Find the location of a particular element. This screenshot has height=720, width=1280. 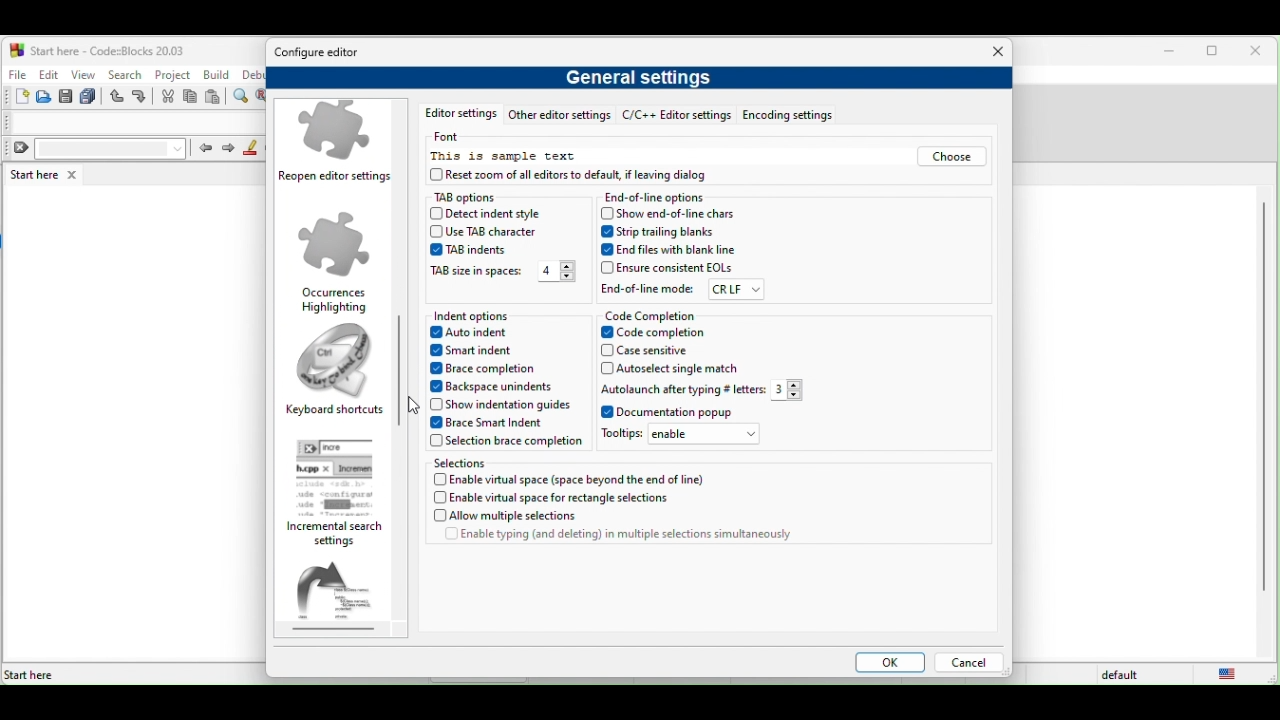

save is located at coordinates (66, 97).